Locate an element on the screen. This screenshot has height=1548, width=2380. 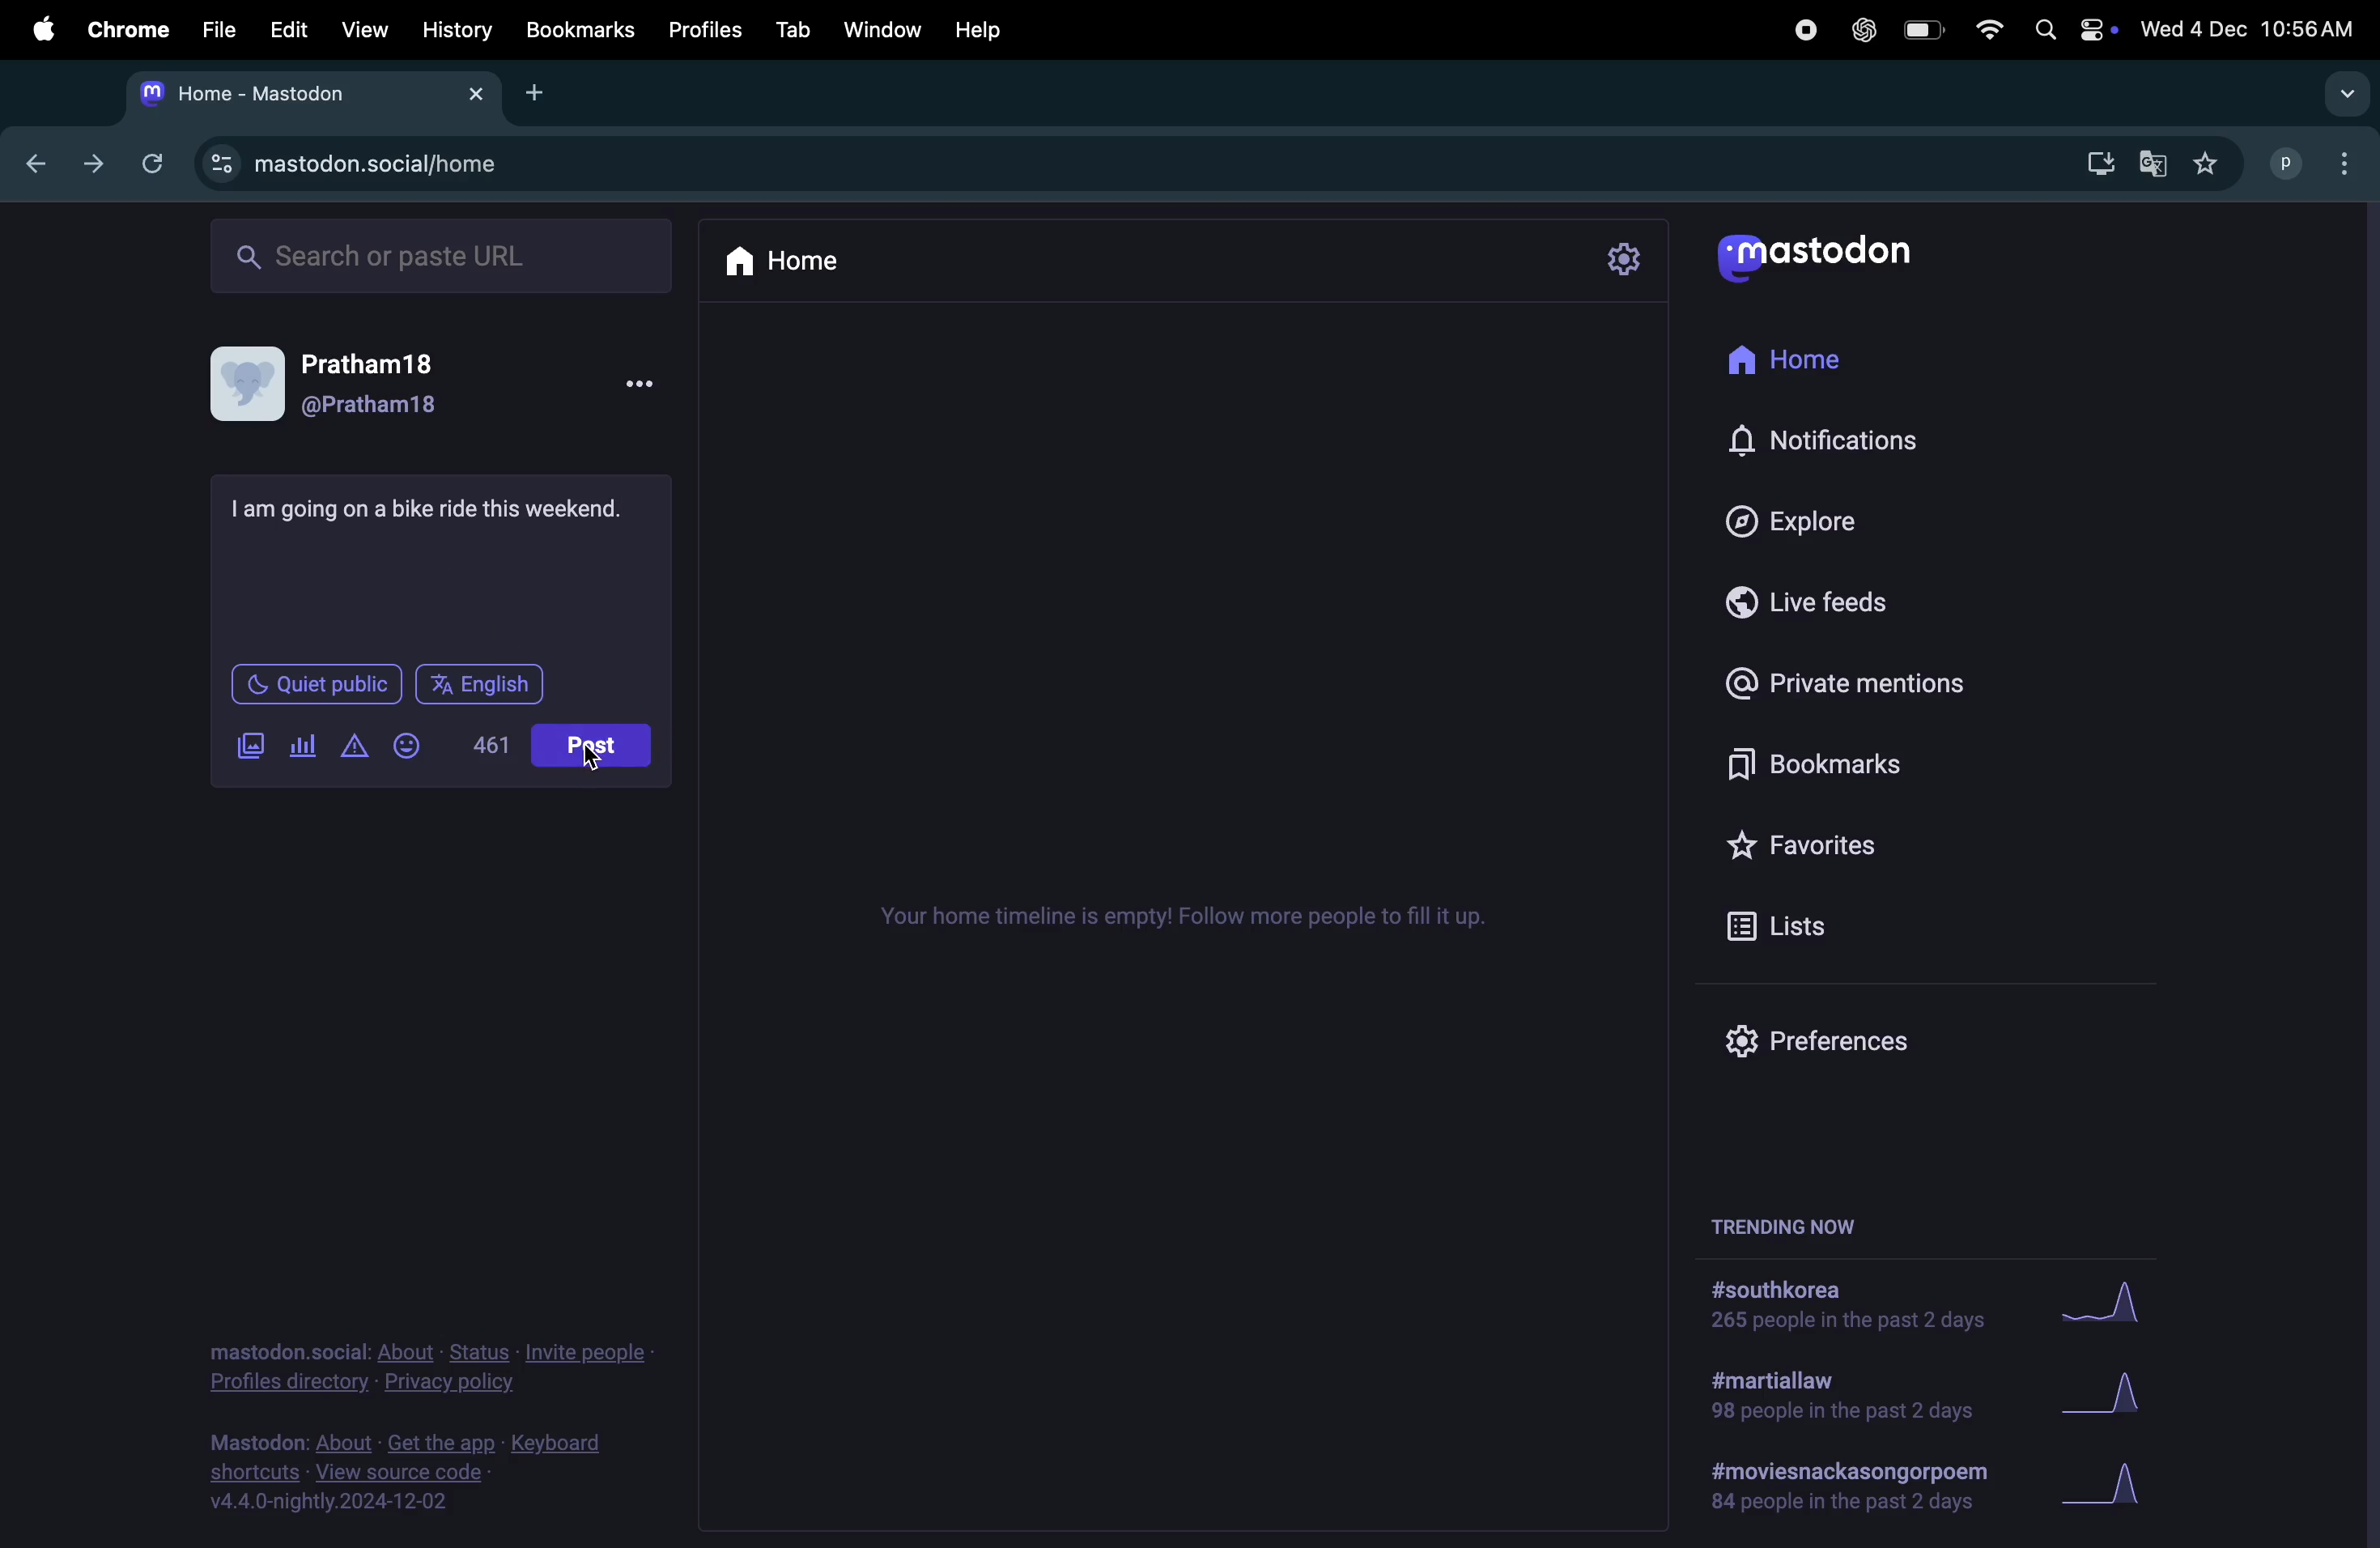
Graph is located at coordinates (2114, 1391).